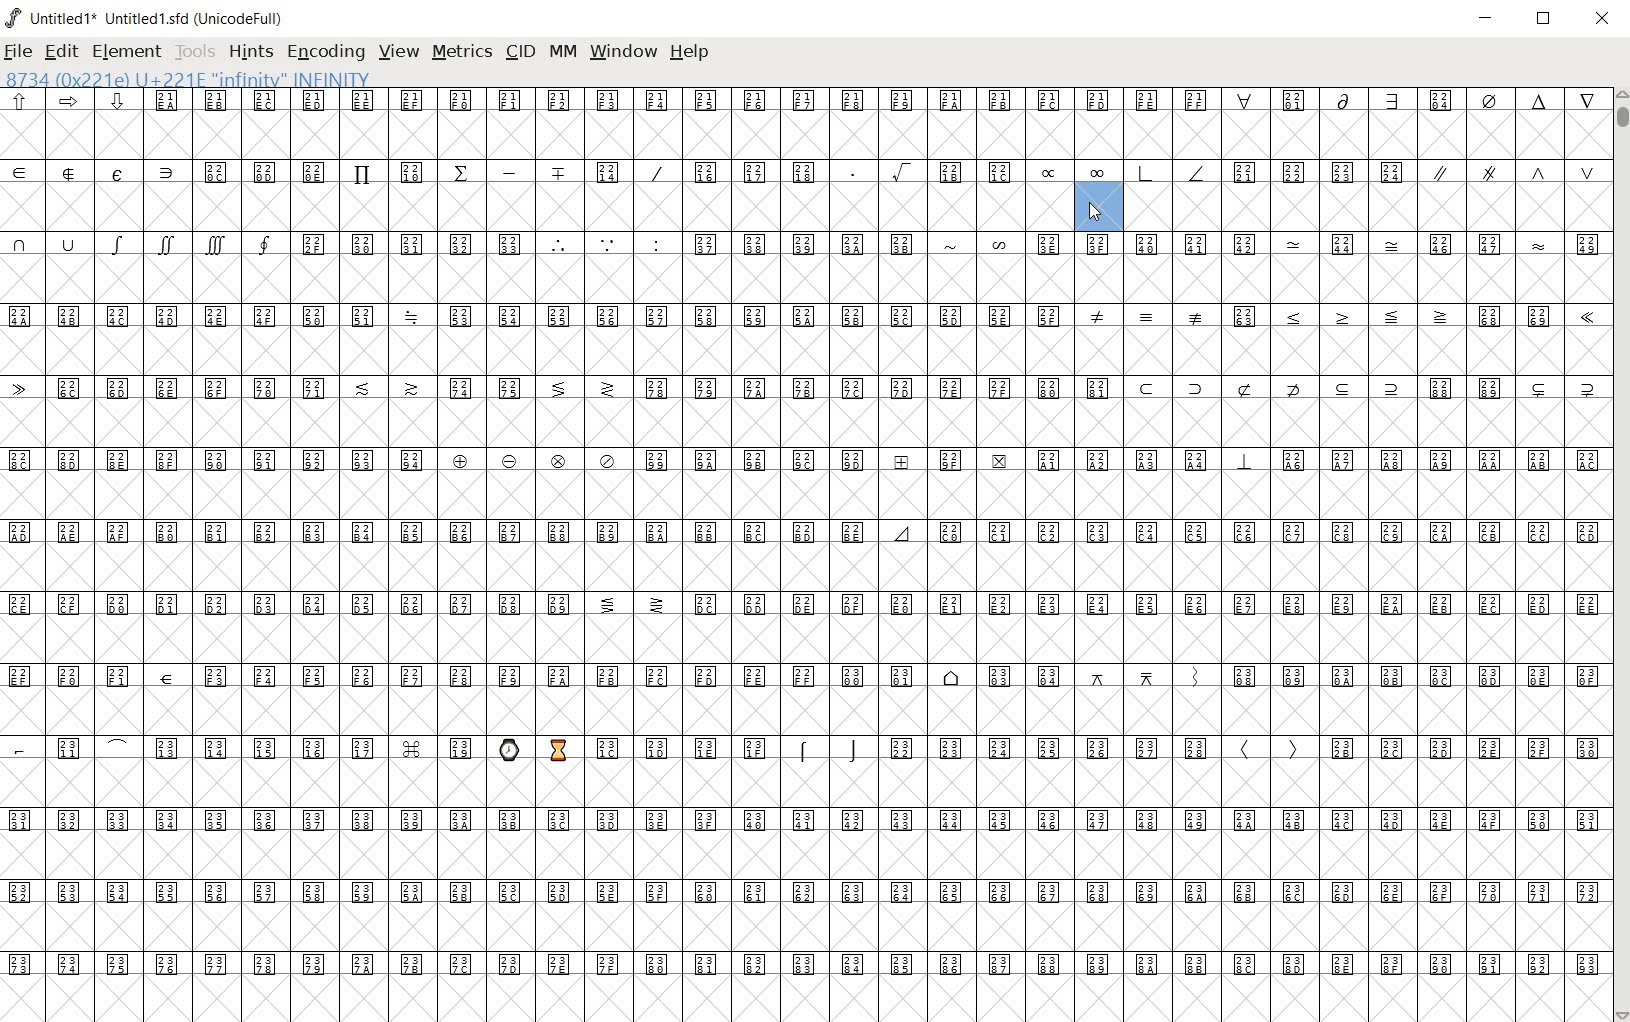 The height and width of the screenshot is (1022, 1630). I want to click on Unicode code points, so click(1055, 748).